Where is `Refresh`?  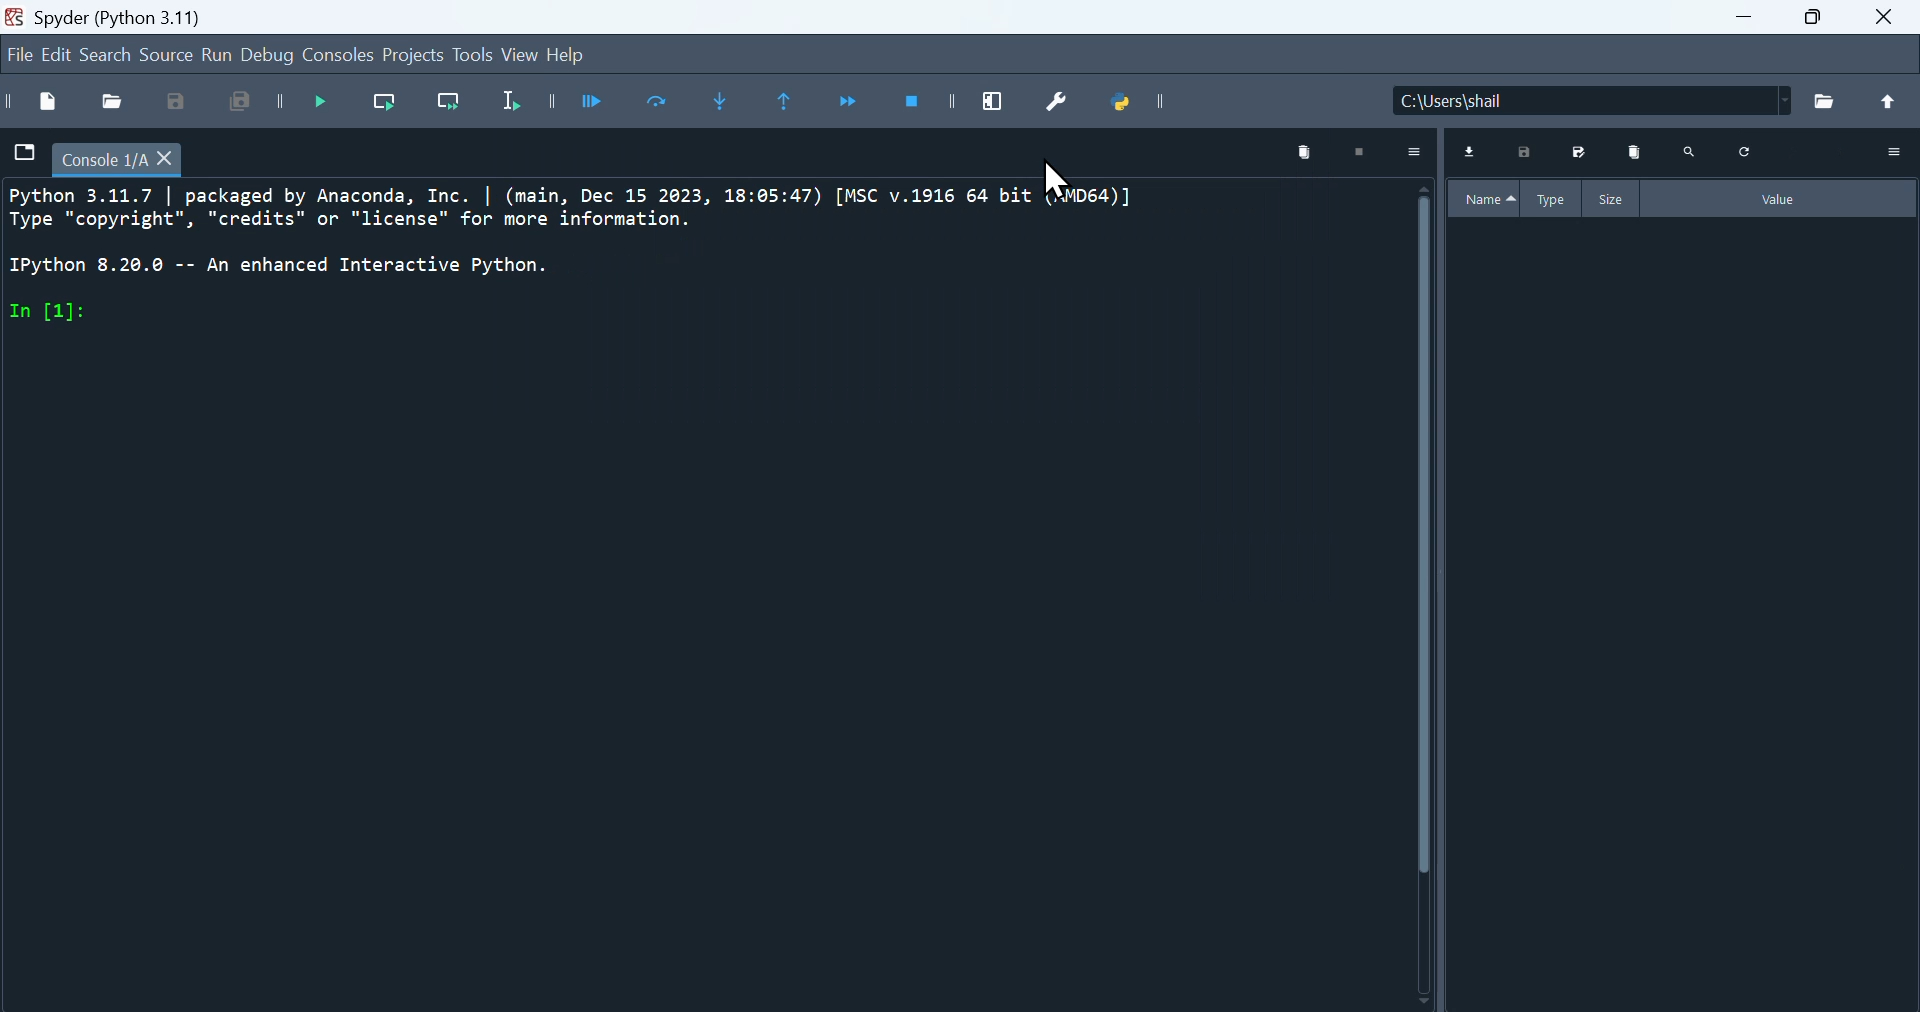 Refresh is located at coordinates (1741, 149).